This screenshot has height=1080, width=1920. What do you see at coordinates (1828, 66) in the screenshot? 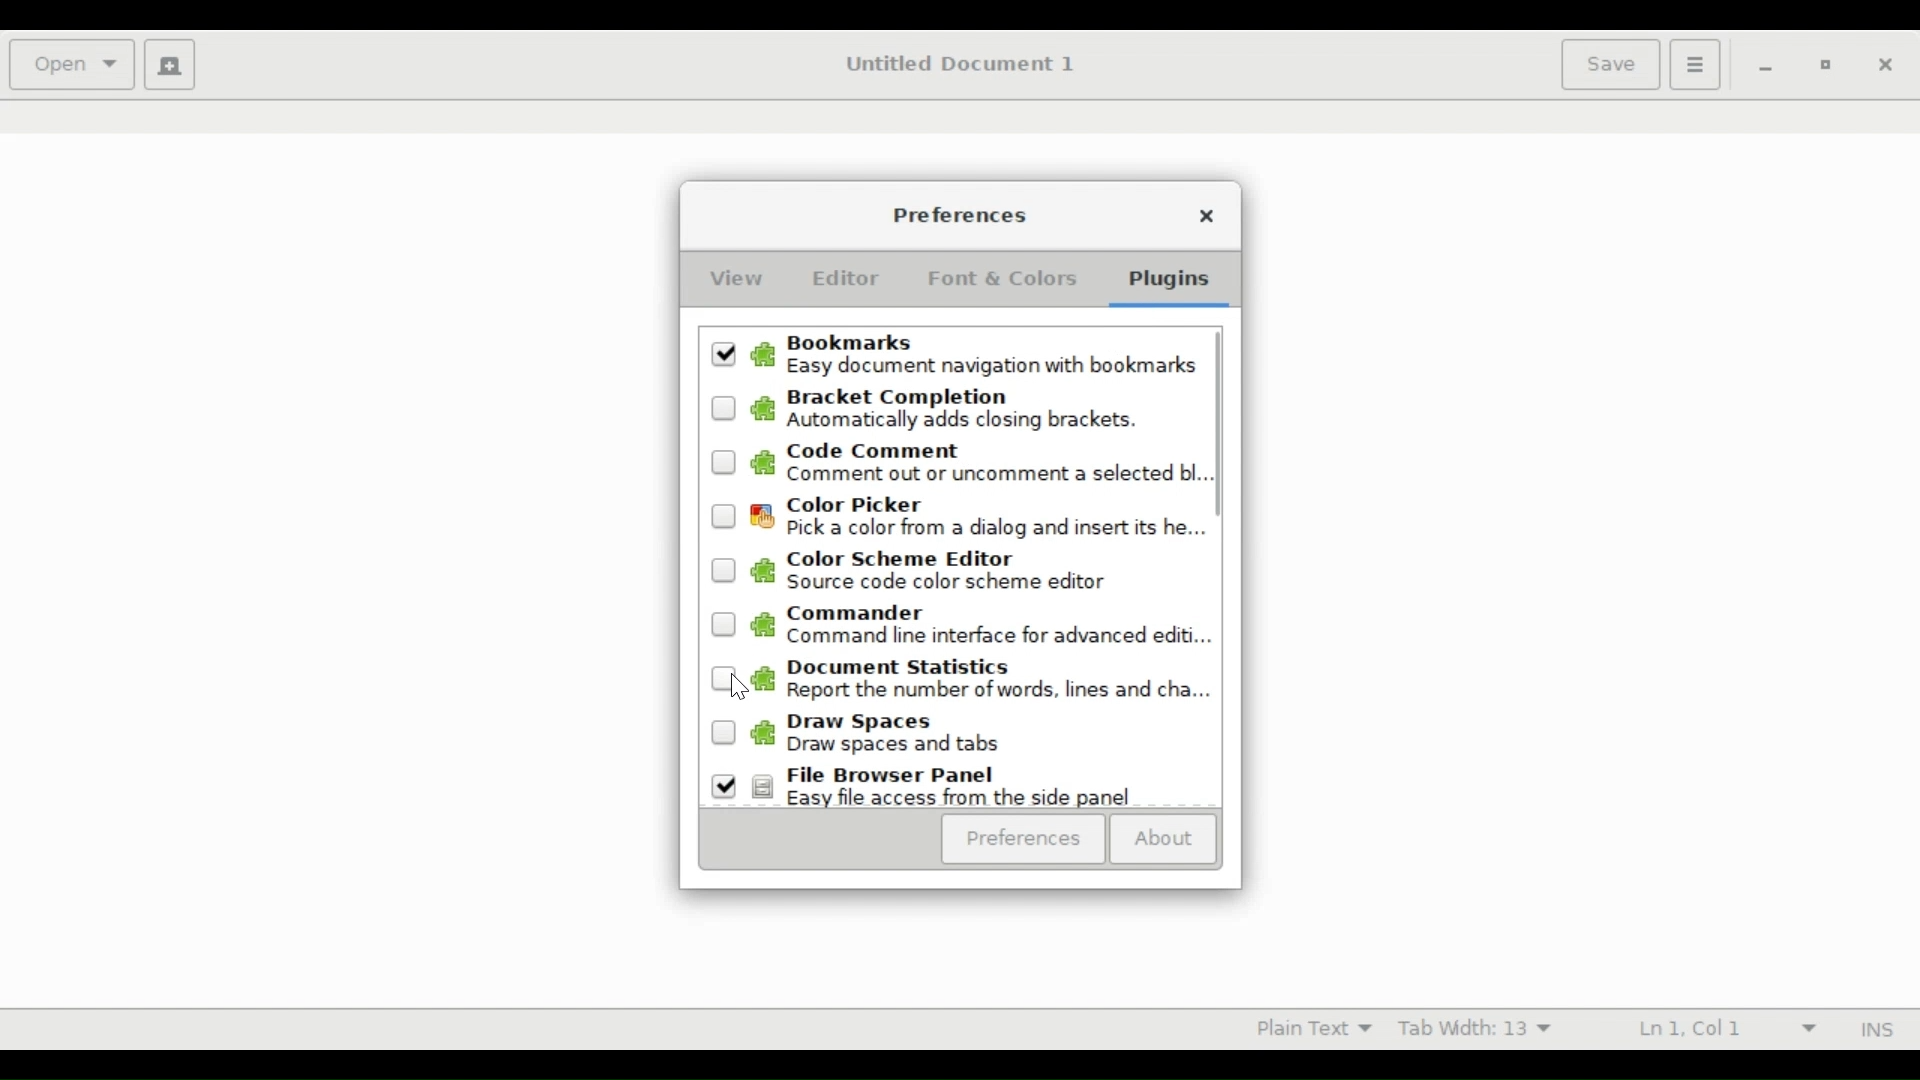
I see `Restore` at bounding box center [1828, 66].